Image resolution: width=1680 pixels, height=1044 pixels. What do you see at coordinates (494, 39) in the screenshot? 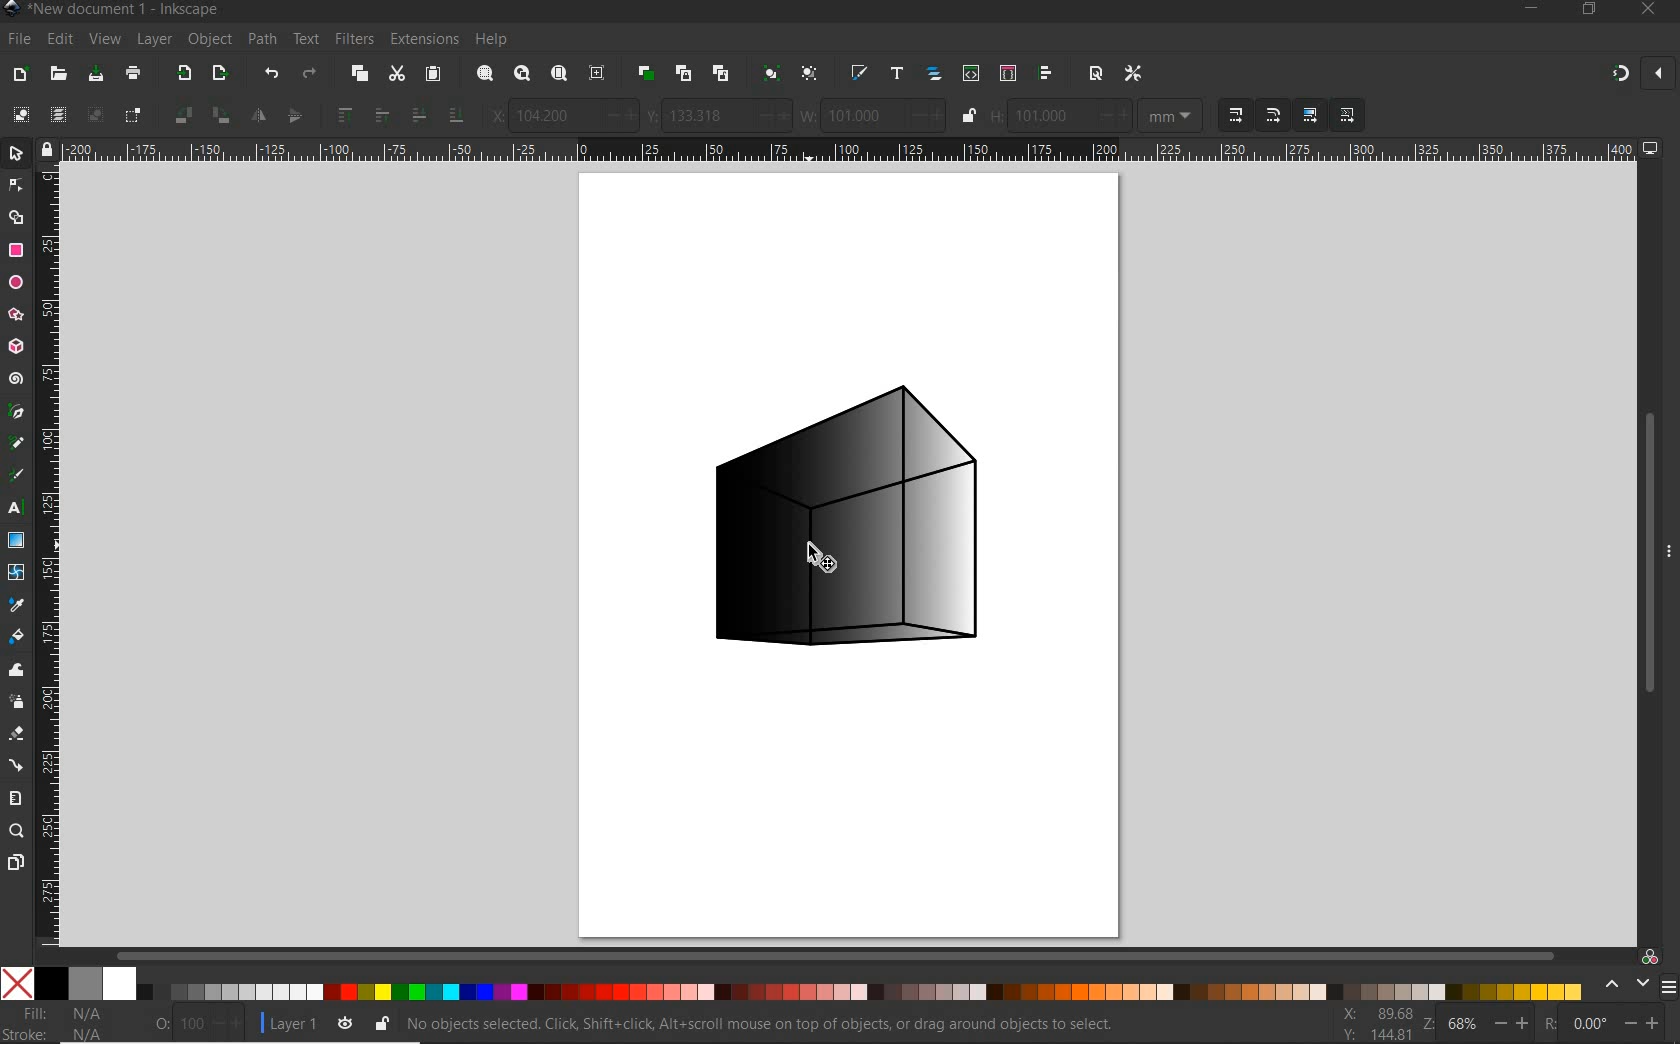
I see `HELP` at bounding box center [494, 39].